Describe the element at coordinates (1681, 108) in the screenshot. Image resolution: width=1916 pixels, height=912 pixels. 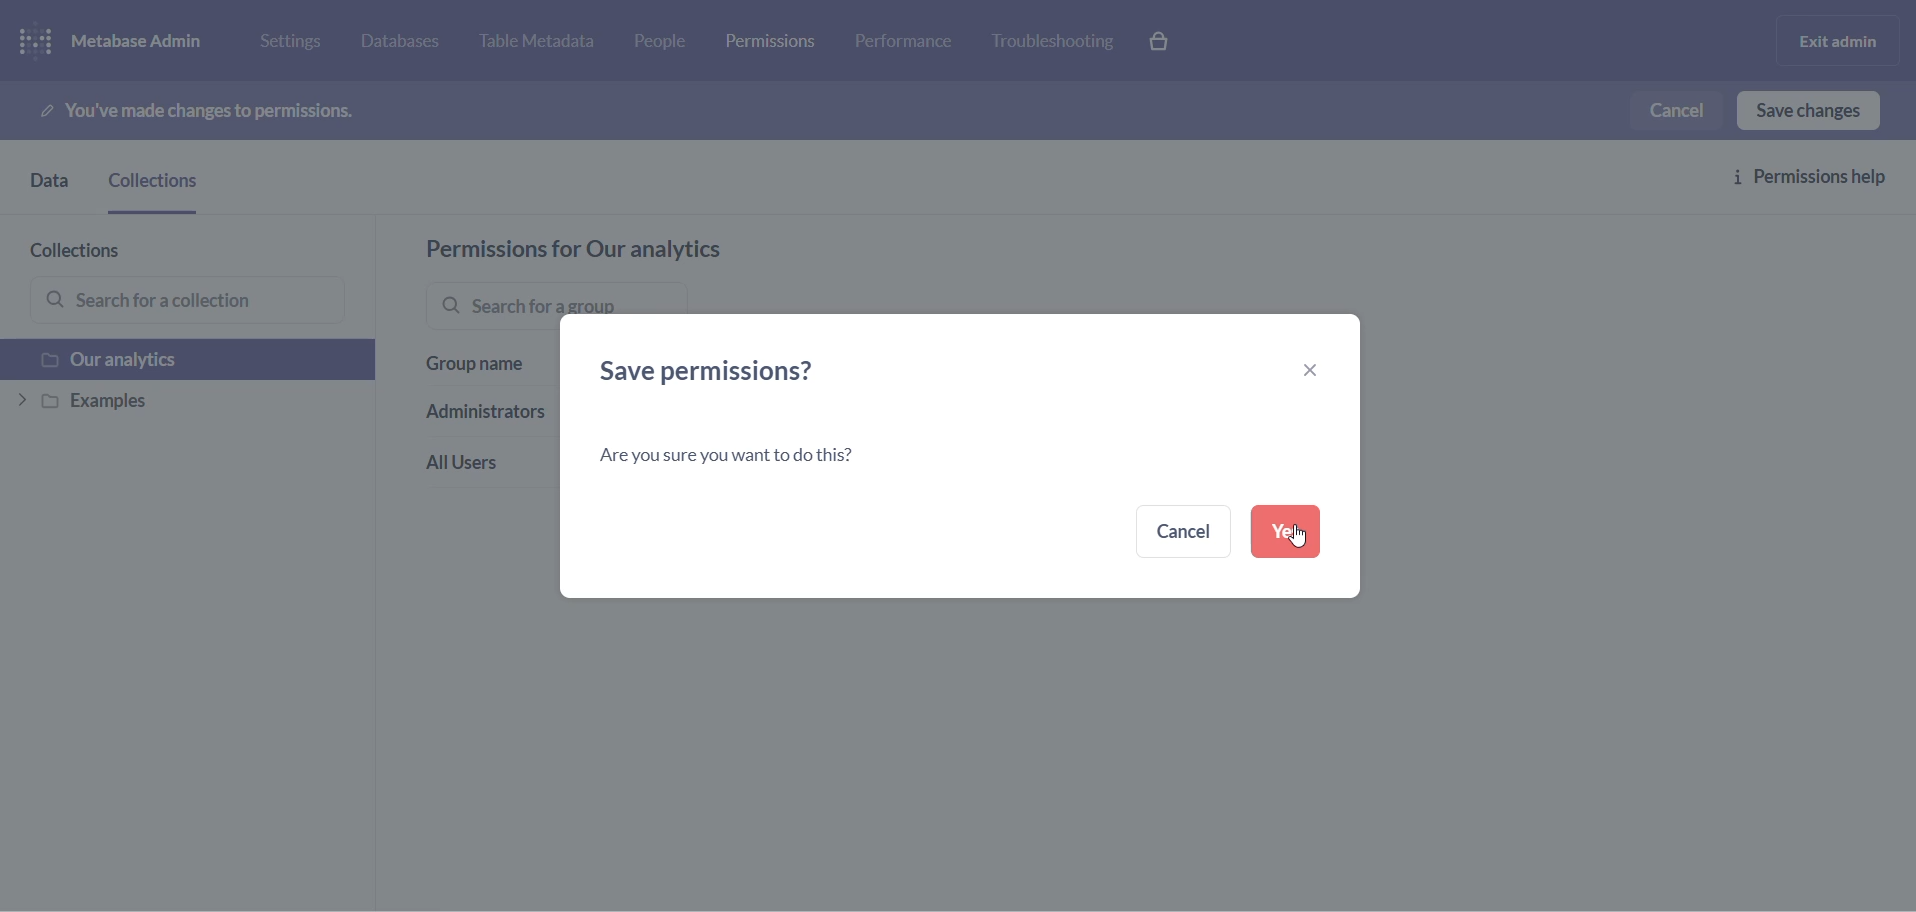
I see `cancel` at that location.